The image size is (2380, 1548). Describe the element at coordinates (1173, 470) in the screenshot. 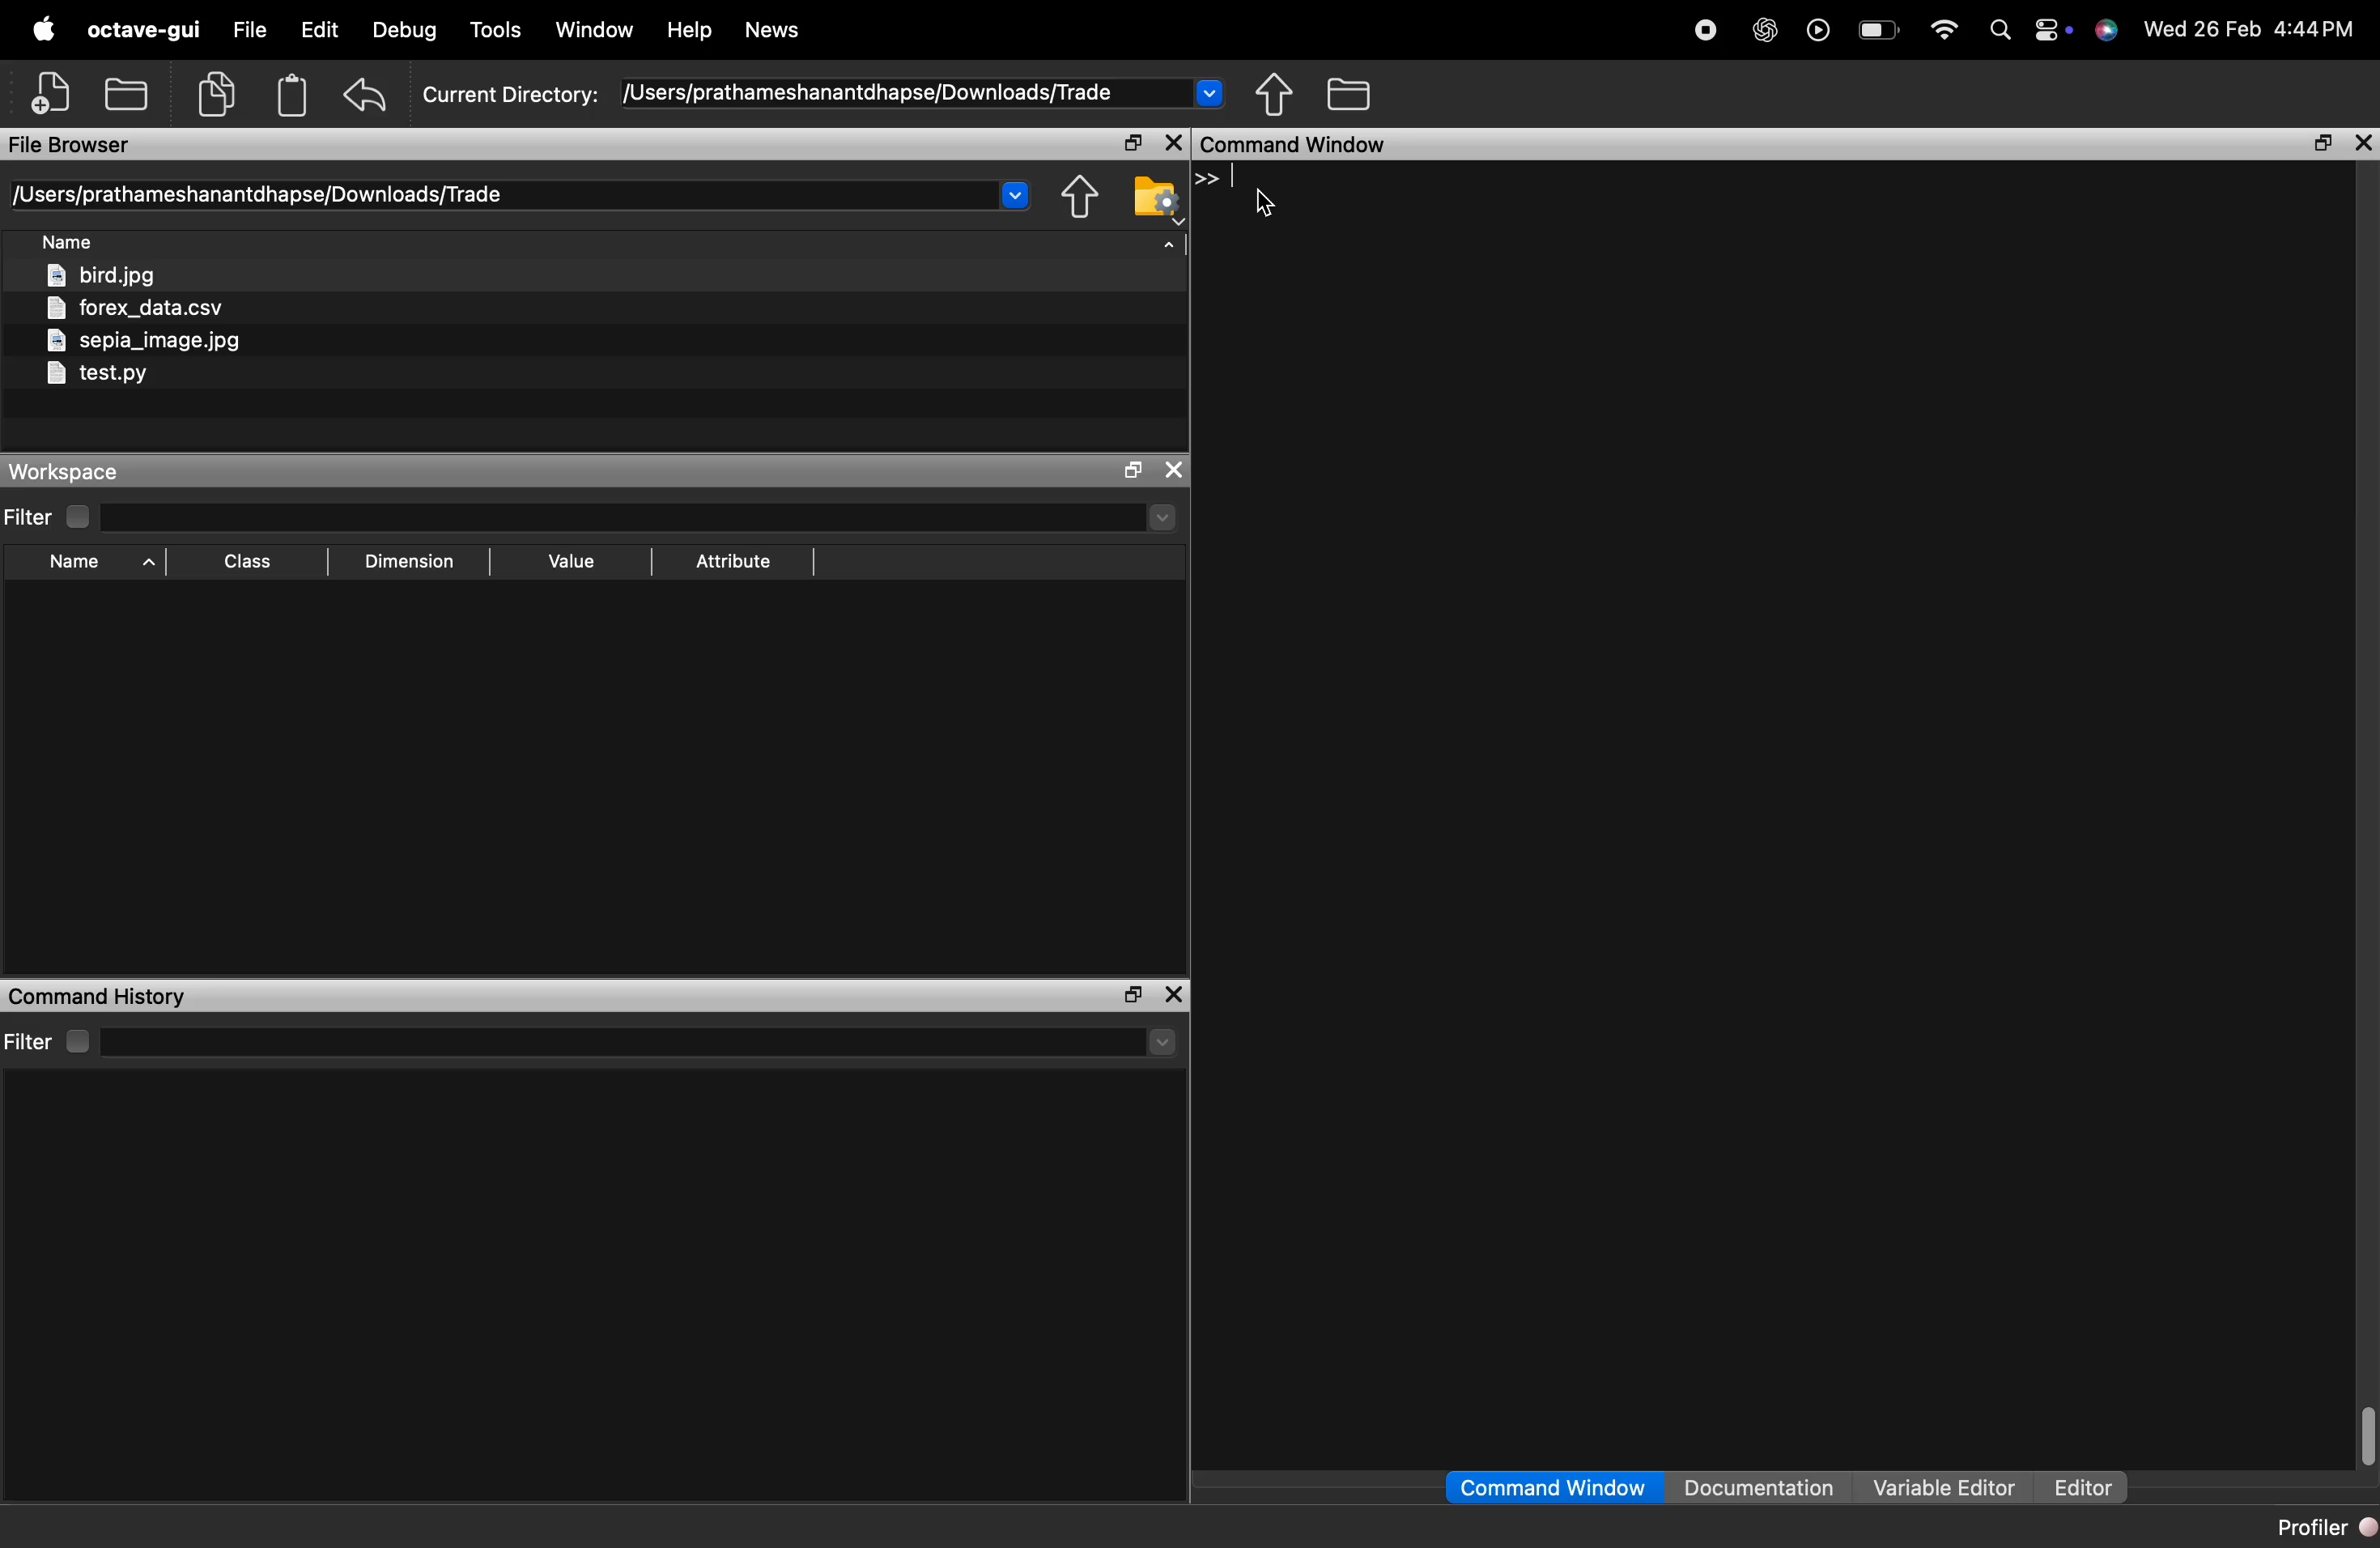

I see `close` at that location.